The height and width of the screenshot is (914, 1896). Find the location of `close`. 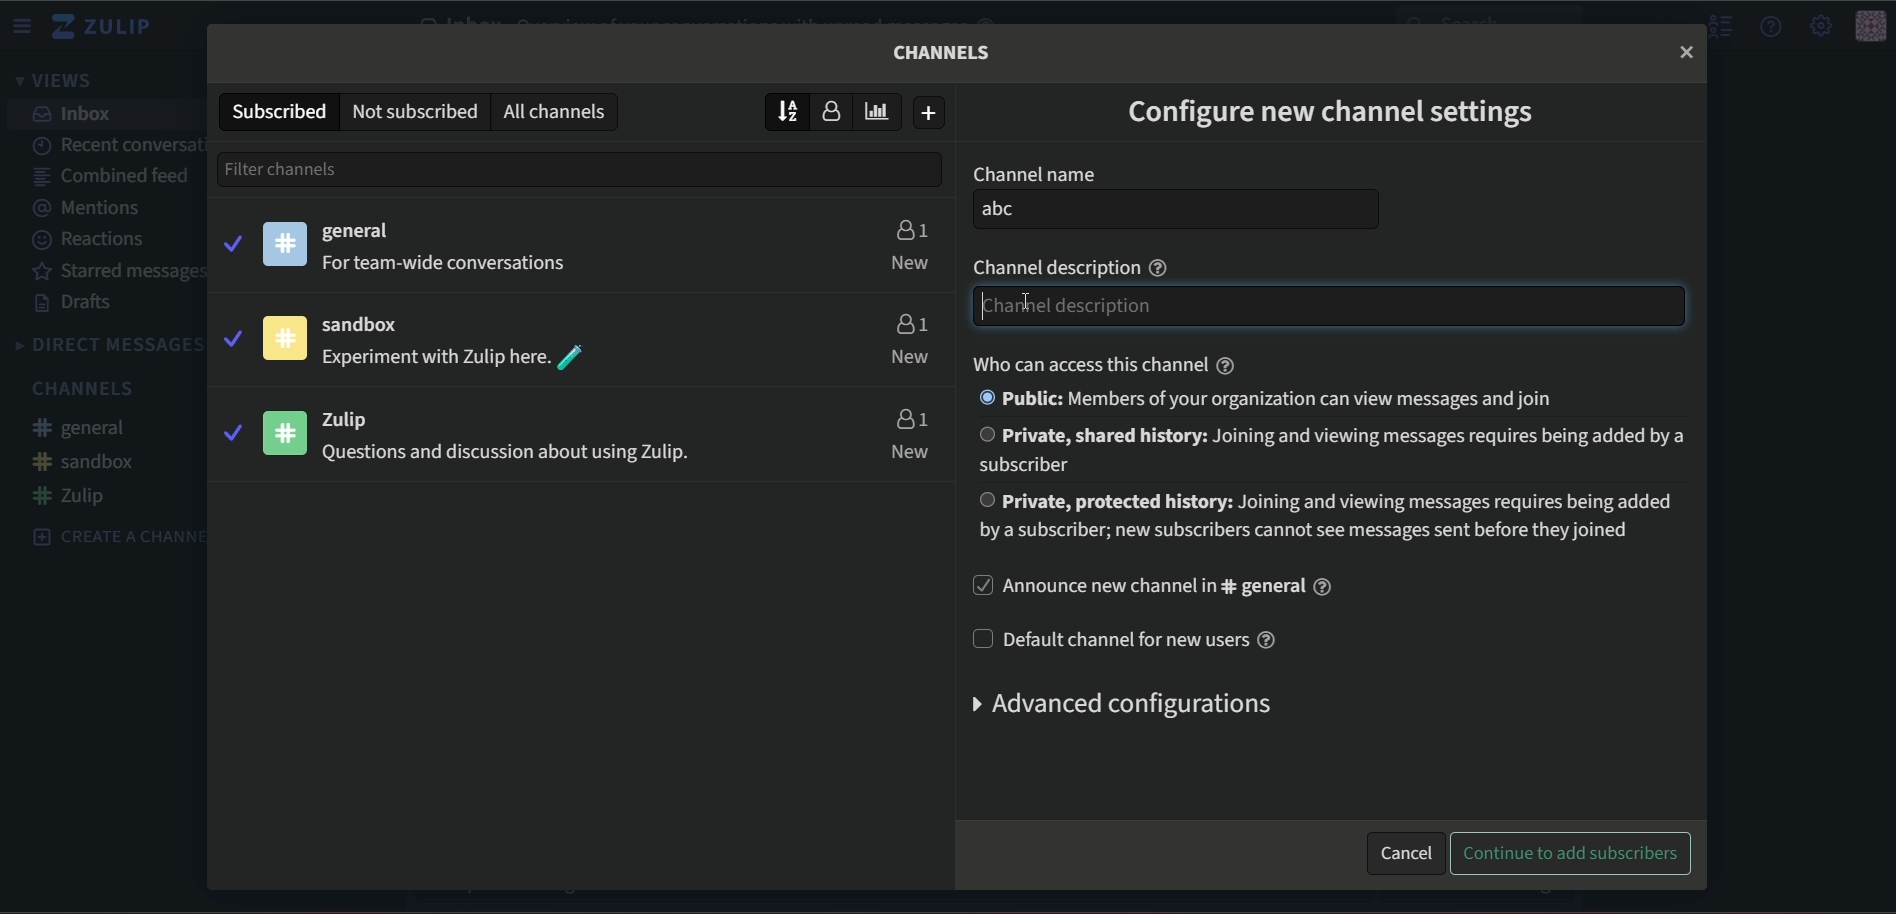

close is located at coordinates (1686, 51).